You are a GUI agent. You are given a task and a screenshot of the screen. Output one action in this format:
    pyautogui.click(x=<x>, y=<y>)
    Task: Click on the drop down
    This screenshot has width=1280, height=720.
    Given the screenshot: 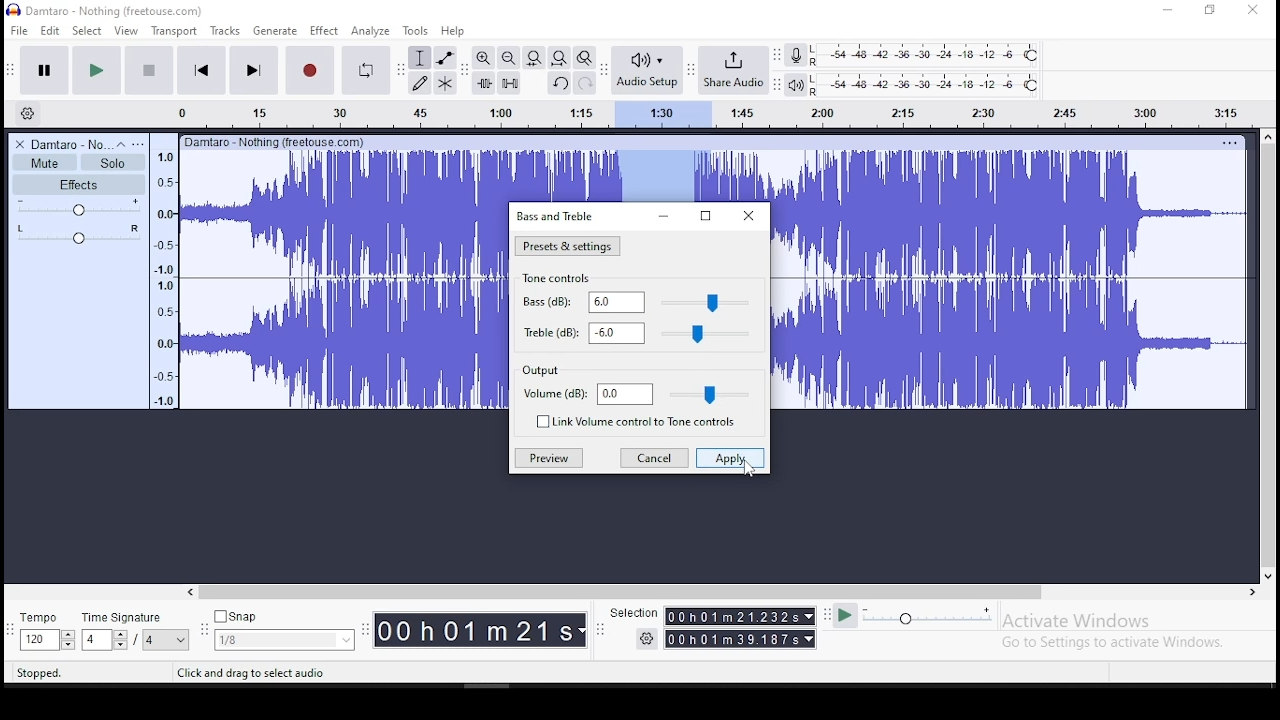 What is the action you would take?
    pyautogui.click(x=119, y=640)
    